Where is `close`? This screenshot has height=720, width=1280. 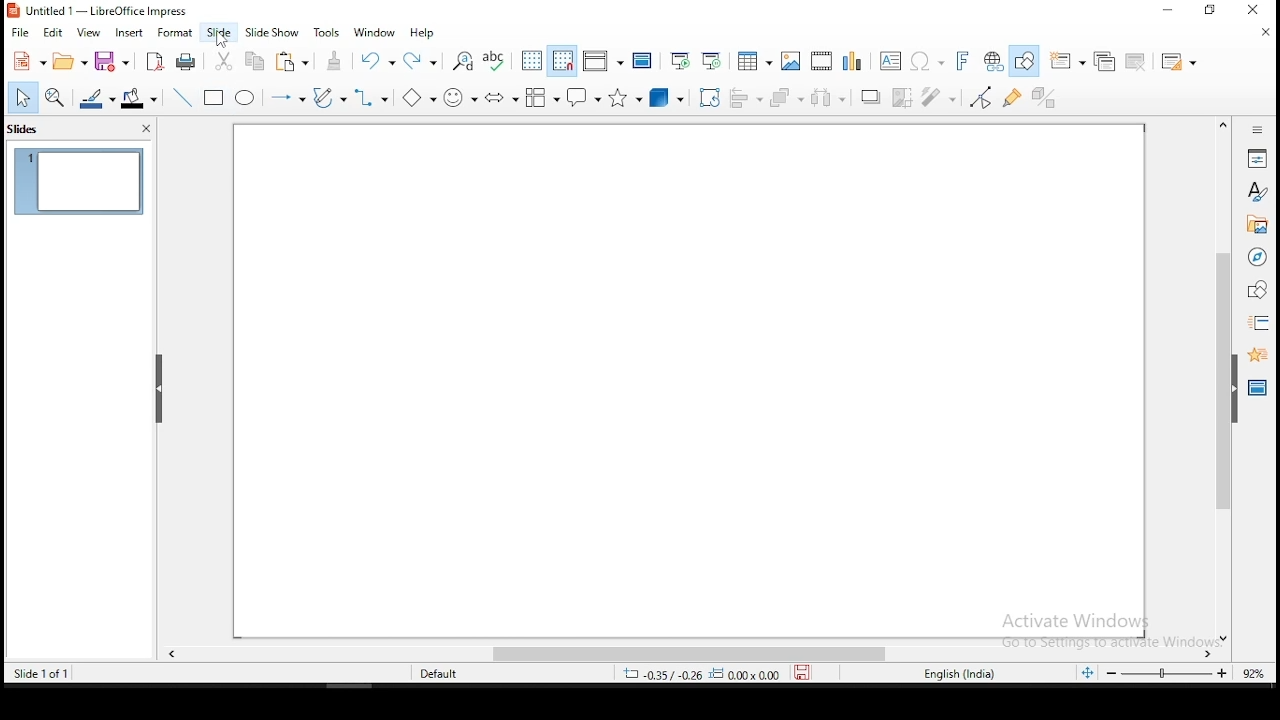
close is located at coordinates (142, 130).